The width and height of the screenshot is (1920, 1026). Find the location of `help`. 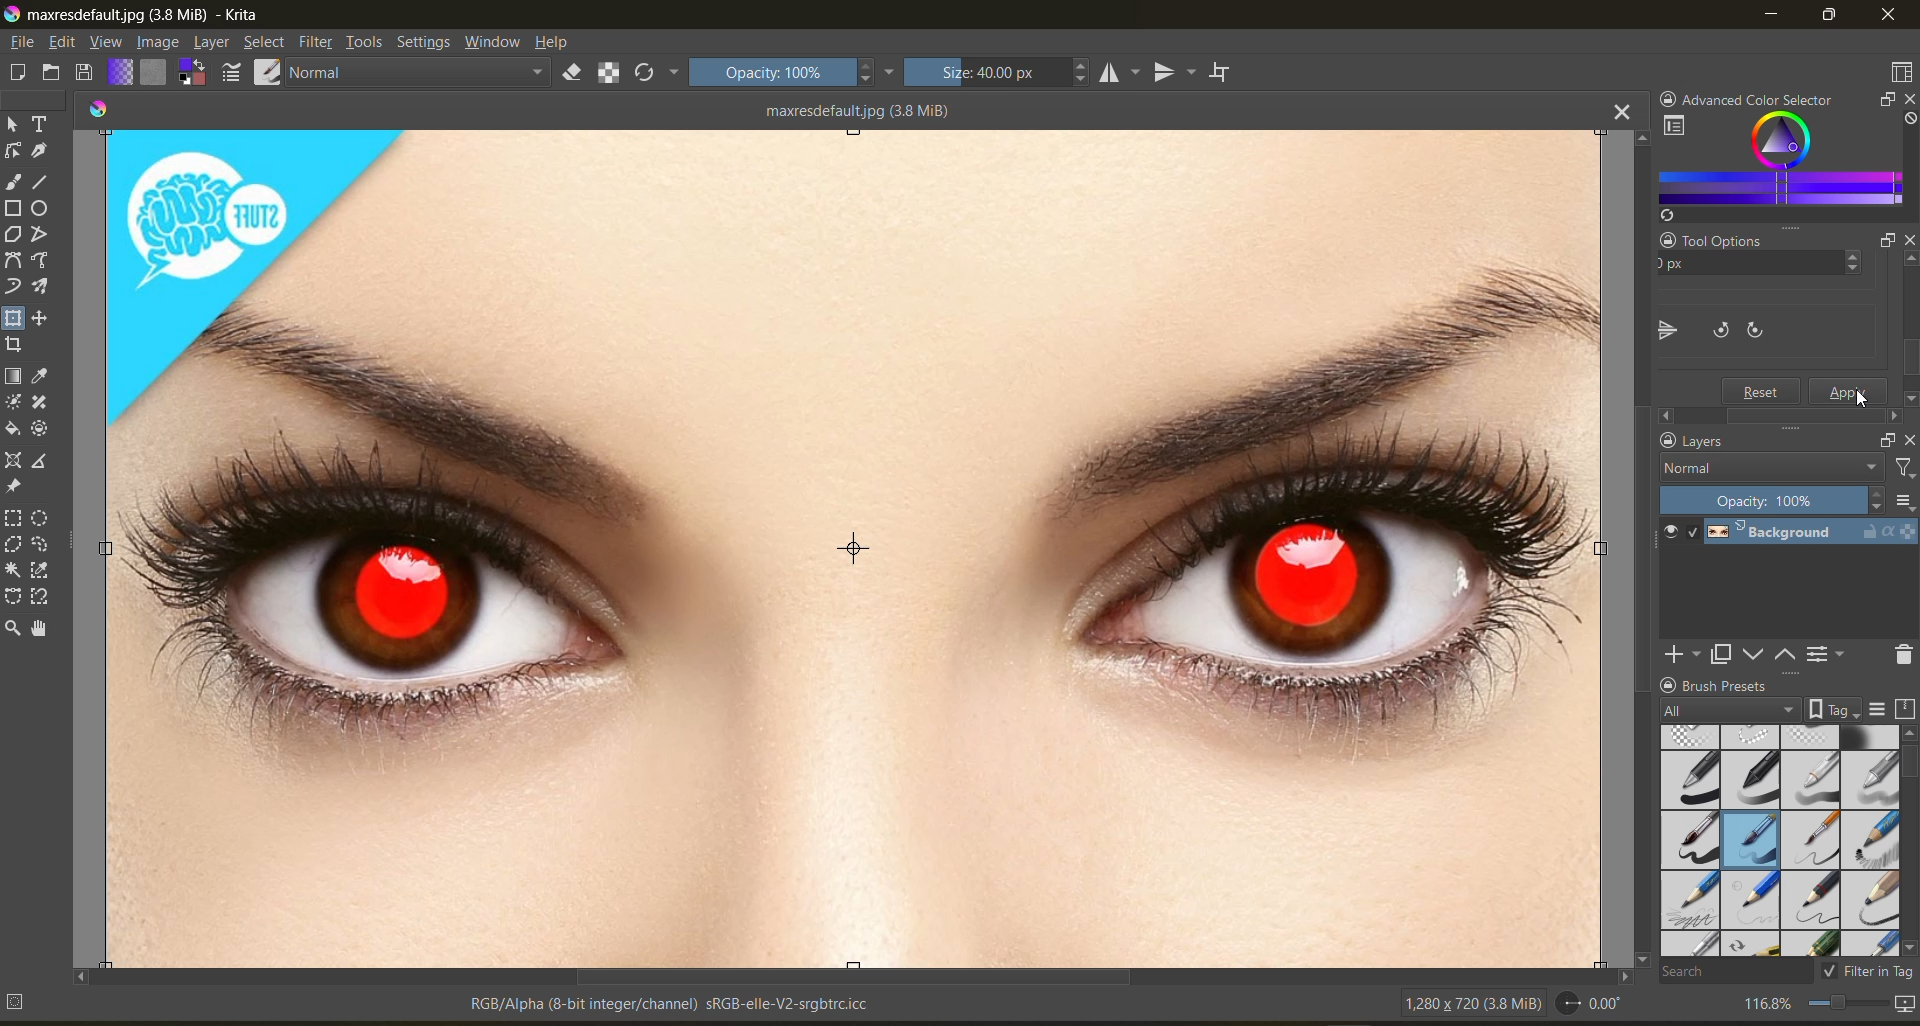

help is located at coordinates (557, 43).